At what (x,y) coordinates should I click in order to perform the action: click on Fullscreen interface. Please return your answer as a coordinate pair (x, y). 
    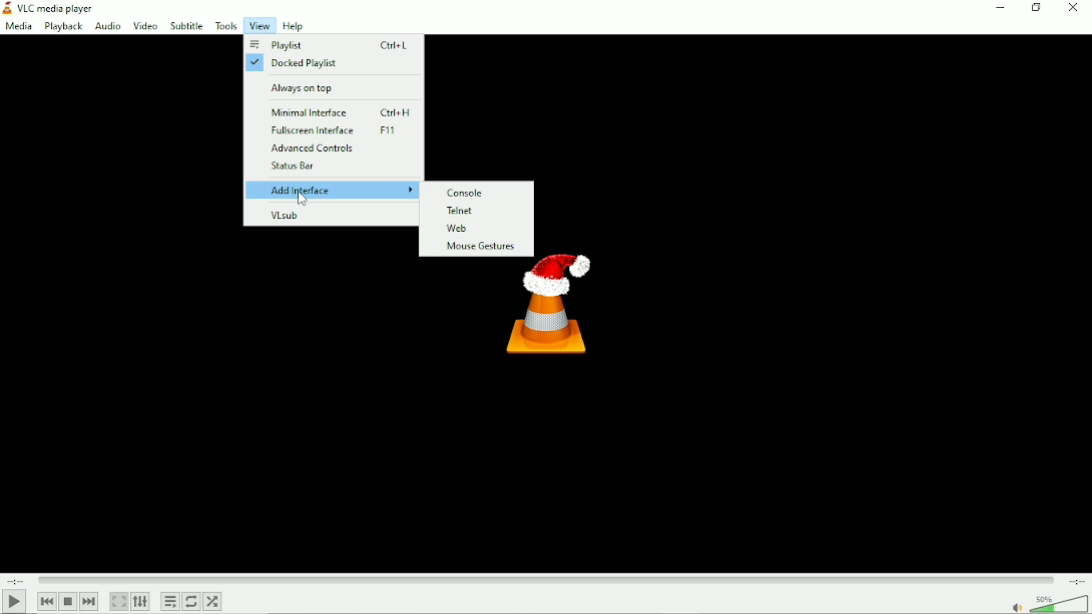
    Looking at the image, I should click on (334, 130).